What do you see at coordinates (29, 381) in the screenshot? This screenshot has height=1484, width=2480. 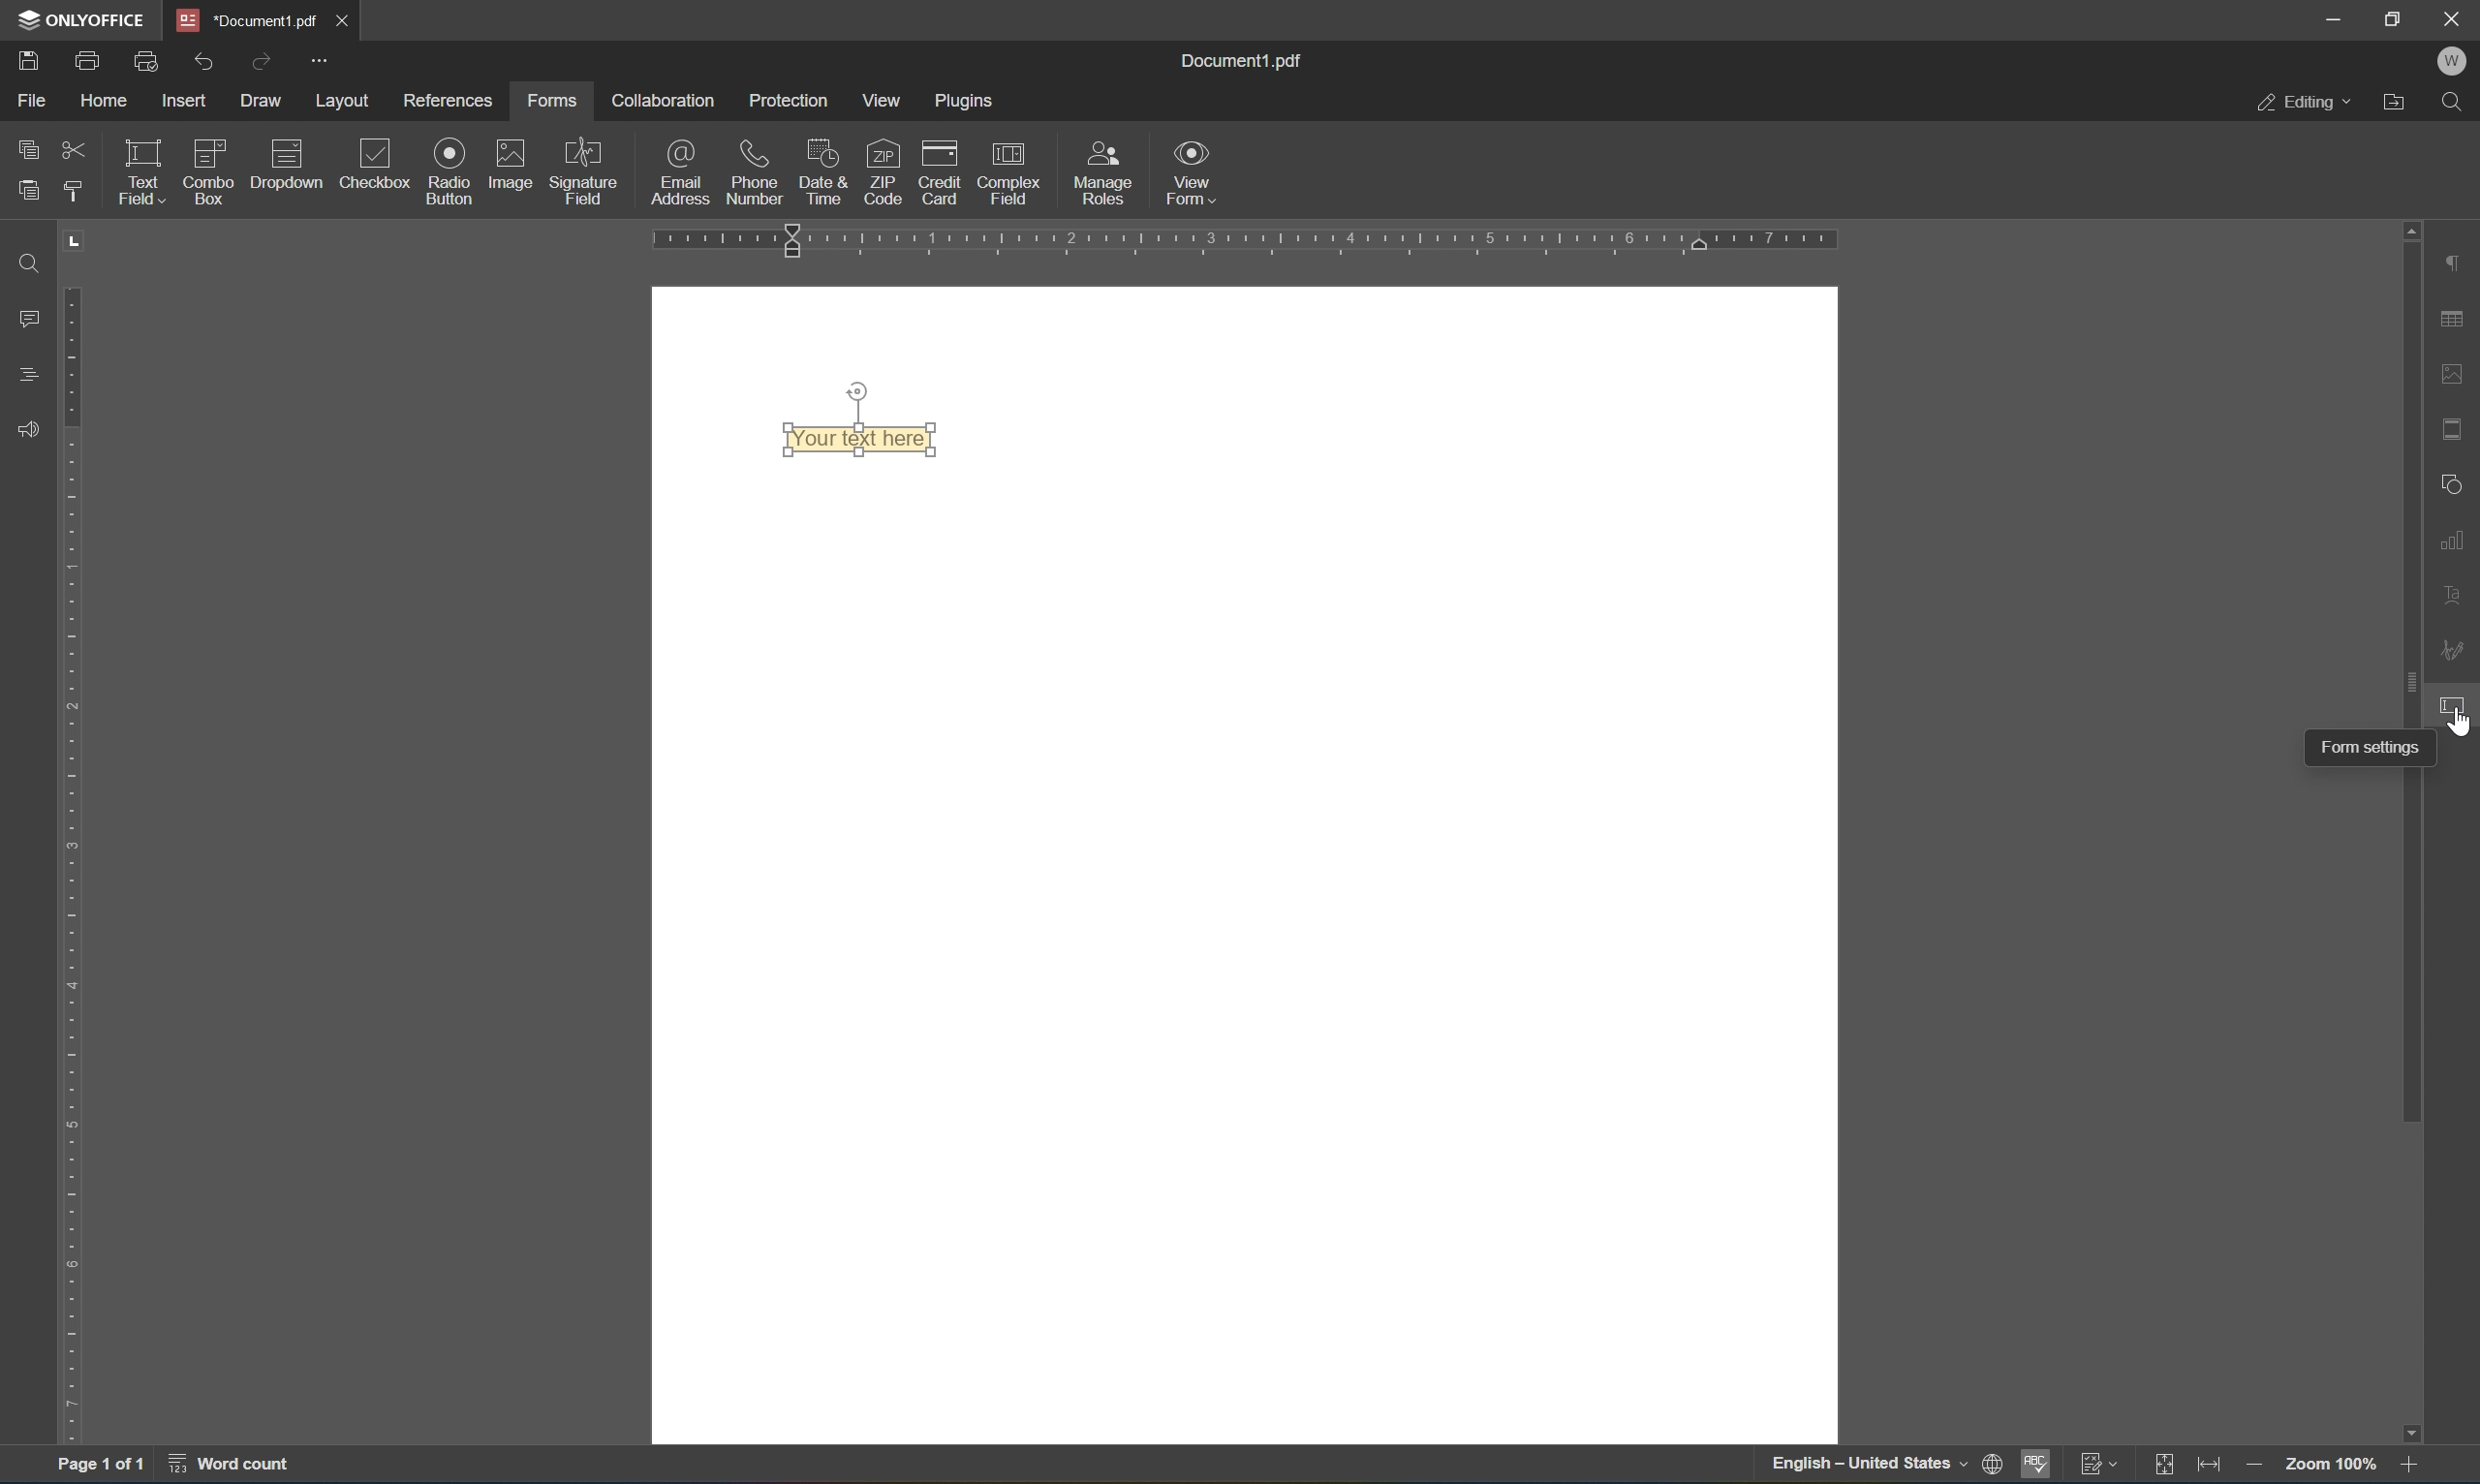 I see `headings` at bounding box center [29, 381].